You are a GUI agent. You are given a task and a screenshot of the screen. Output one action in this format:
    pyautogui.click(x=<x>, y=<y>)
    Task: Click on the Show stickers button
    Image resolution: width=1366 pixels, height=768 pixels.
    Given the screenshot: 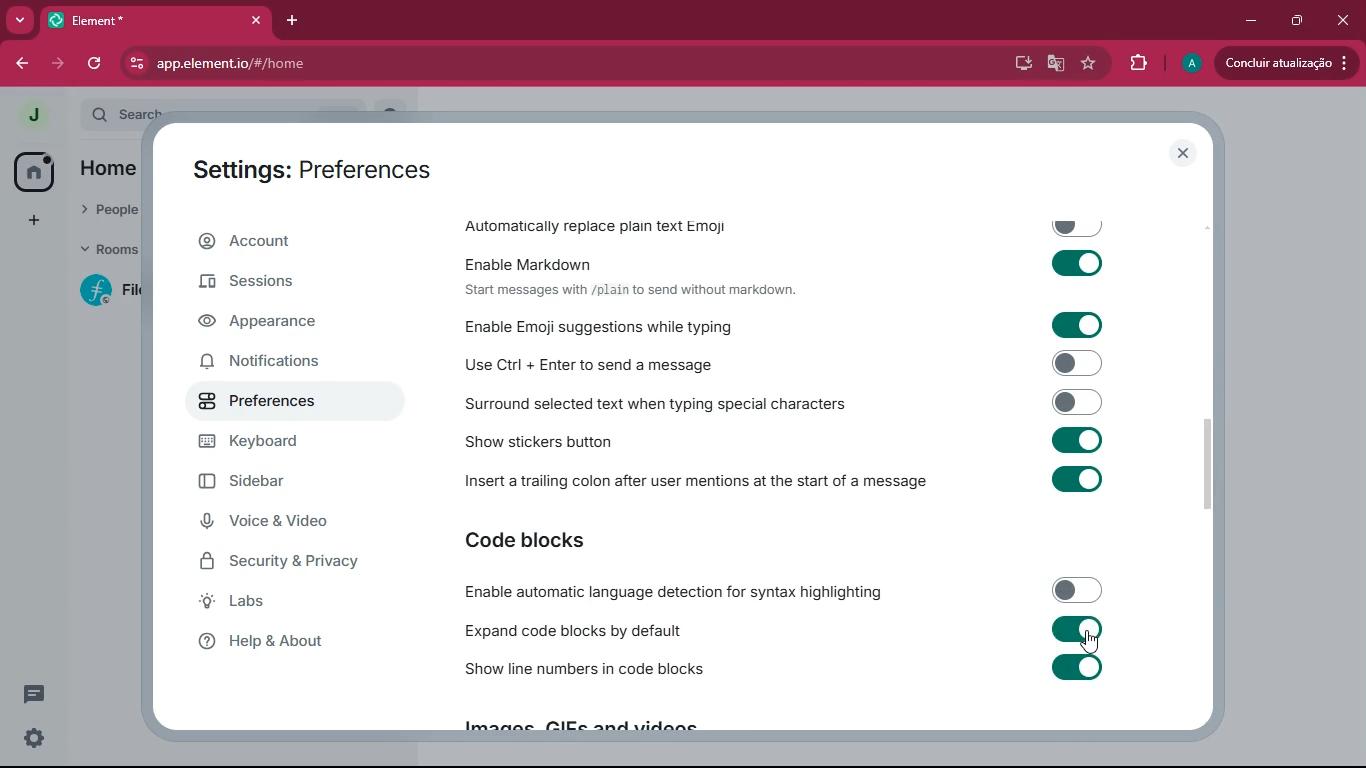 What is the action you would take?
    pyautogui.click(x=789, y=445)
    